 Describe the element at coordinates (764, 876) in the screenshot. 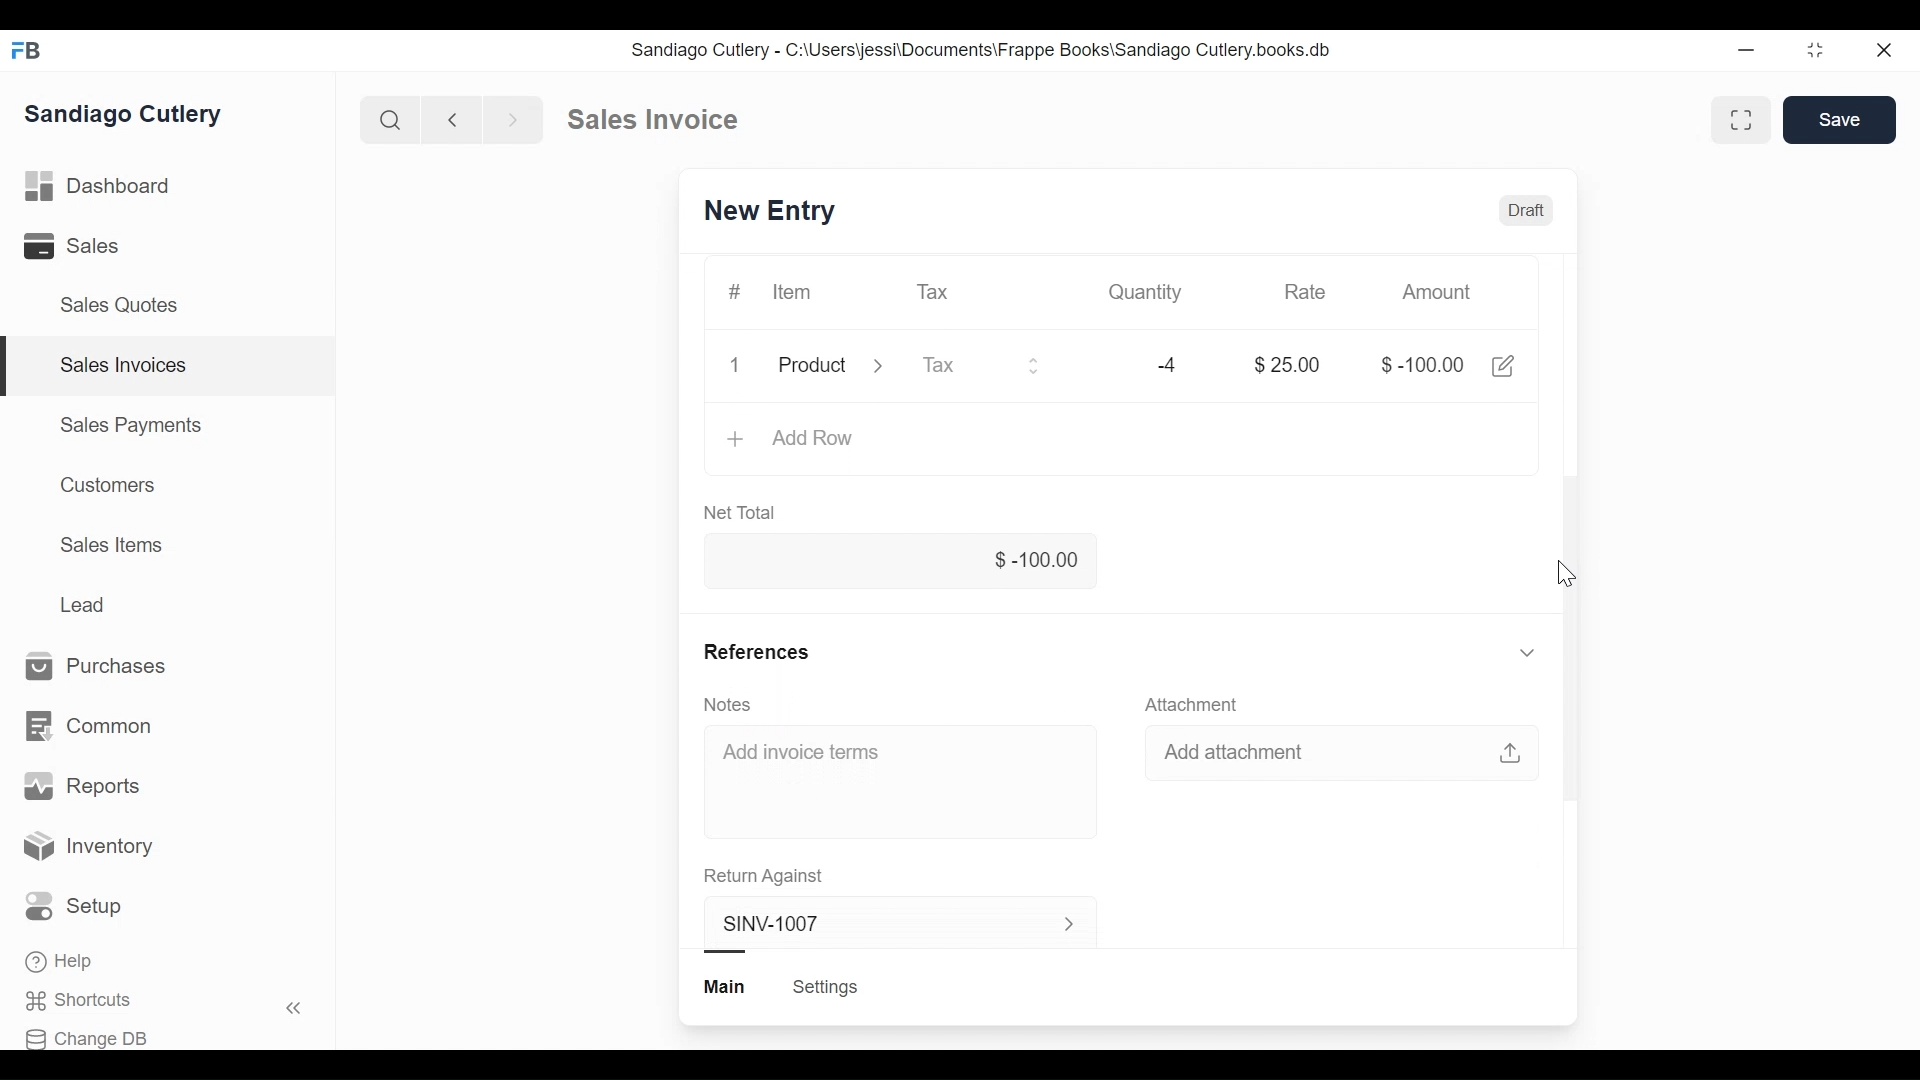

I see `Return Against` at that location.